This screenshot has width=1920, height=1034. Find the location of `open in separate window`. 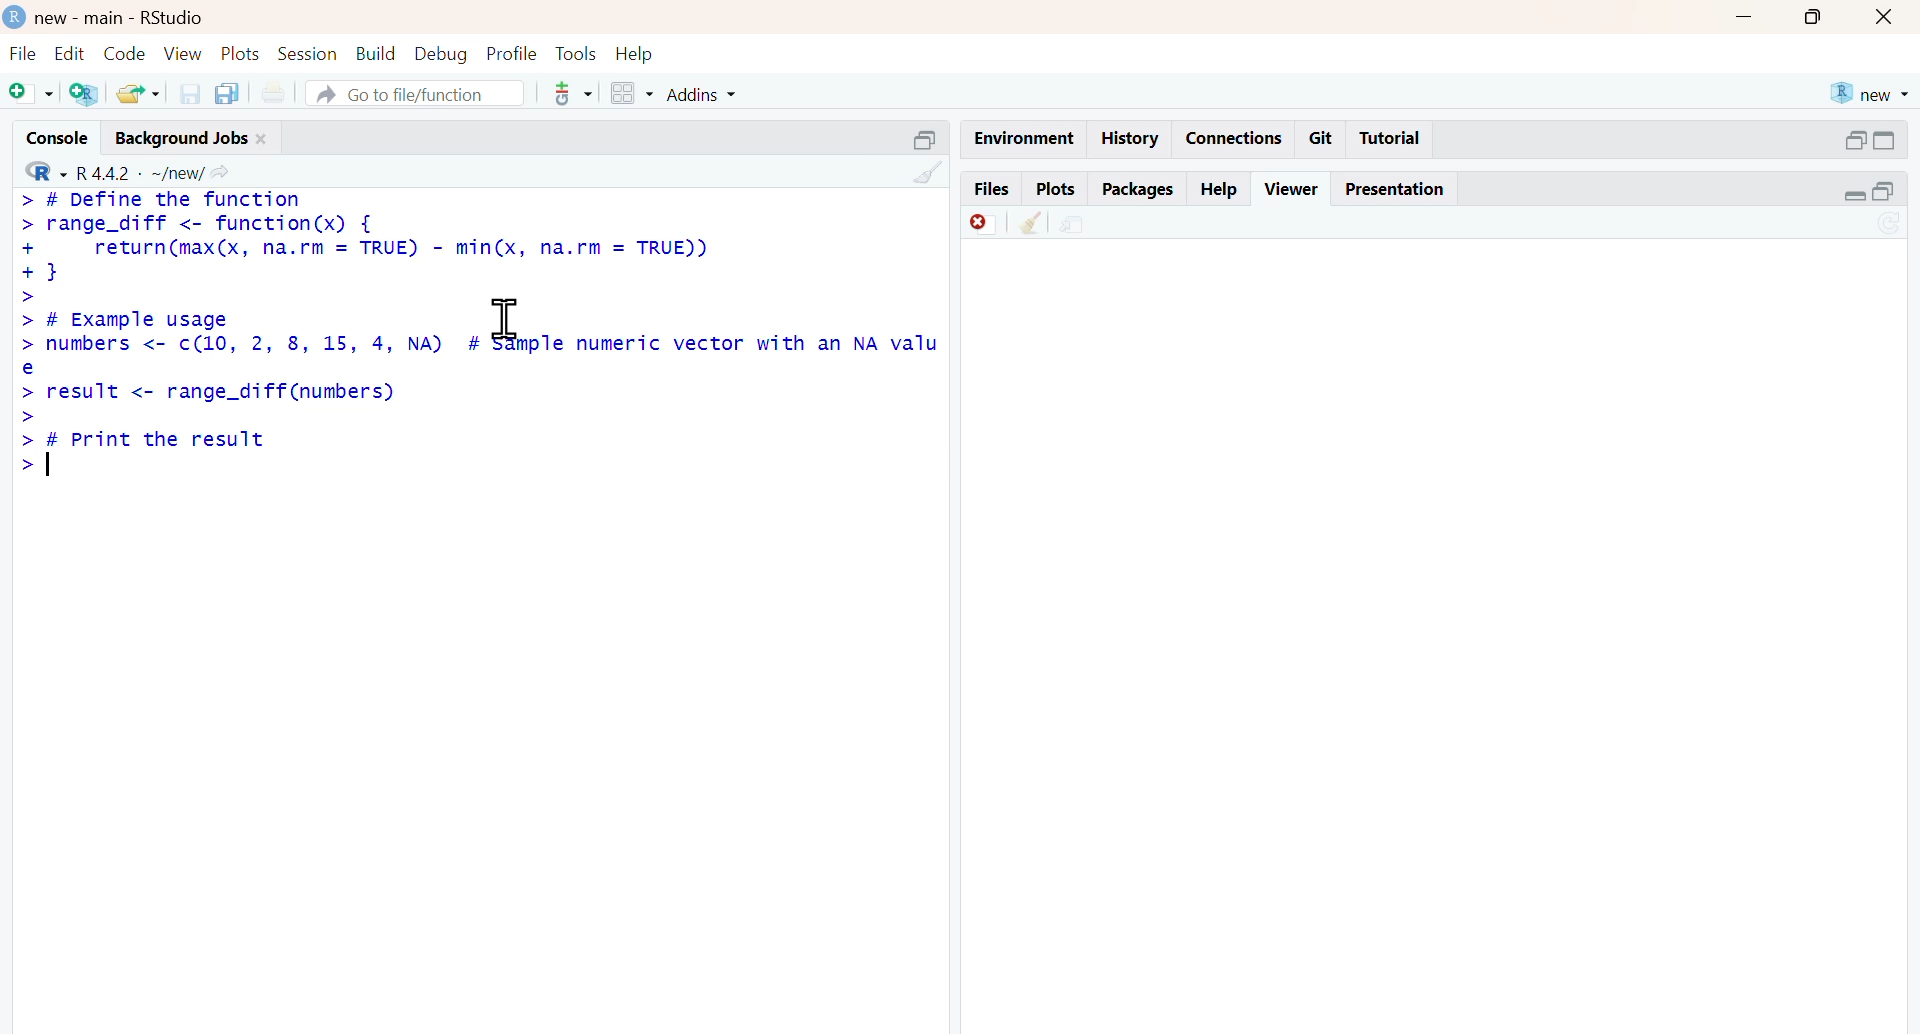

open in separate window is located at coordinates (1856, 140).